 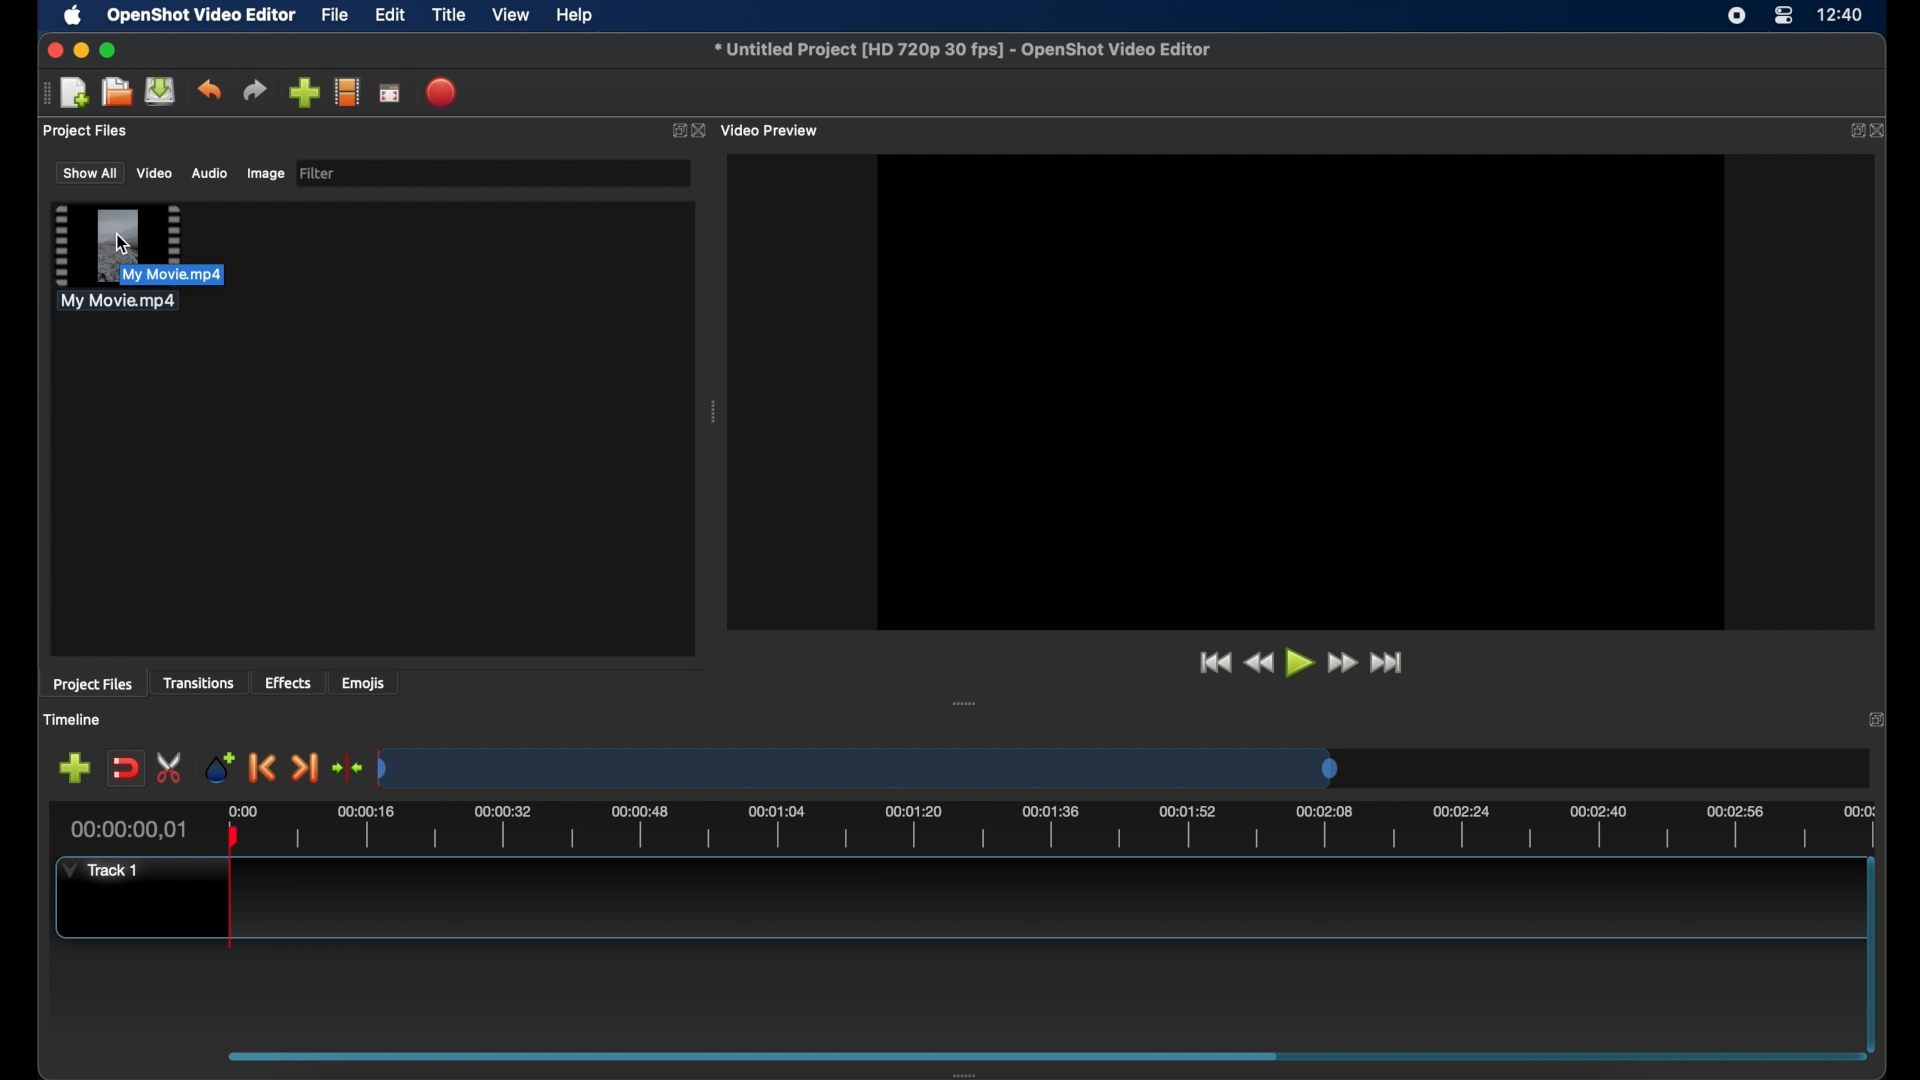 I want to click on expand, so click(x=1853, y=130).